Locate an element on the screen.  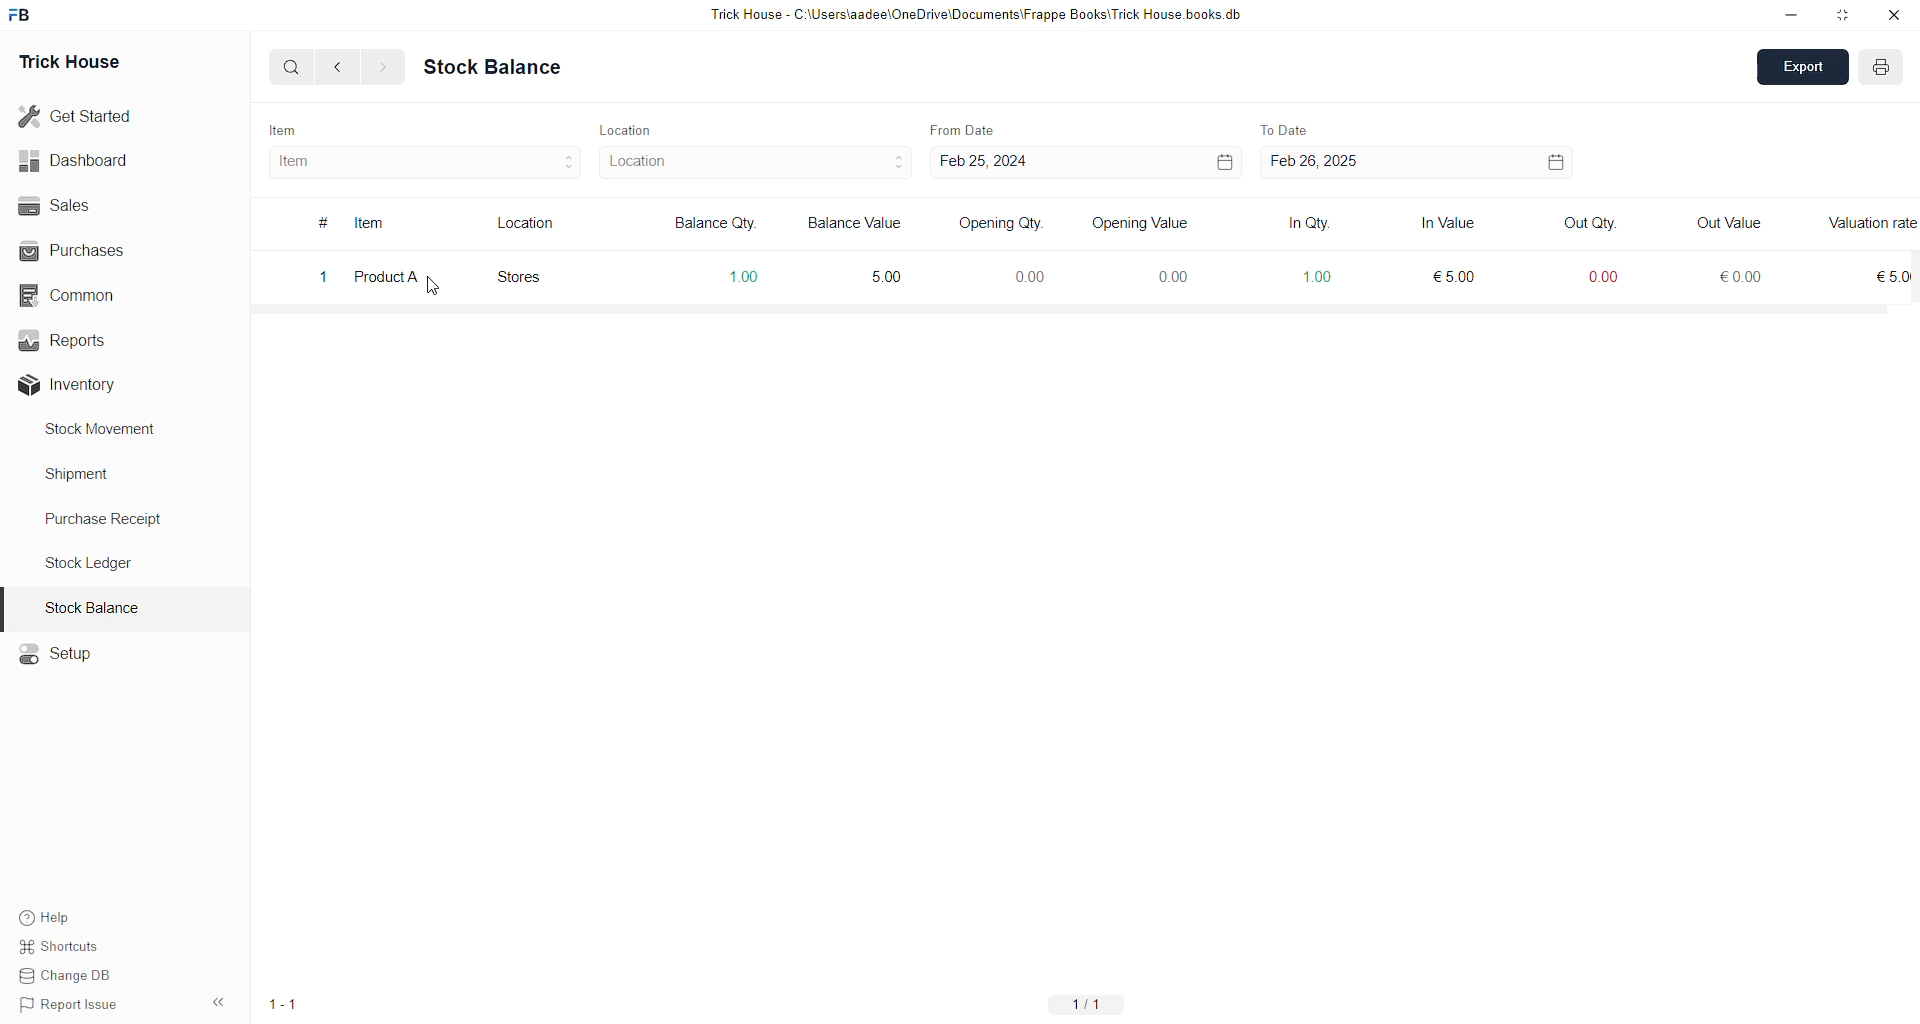
Common is located at coordinates (86, 299).